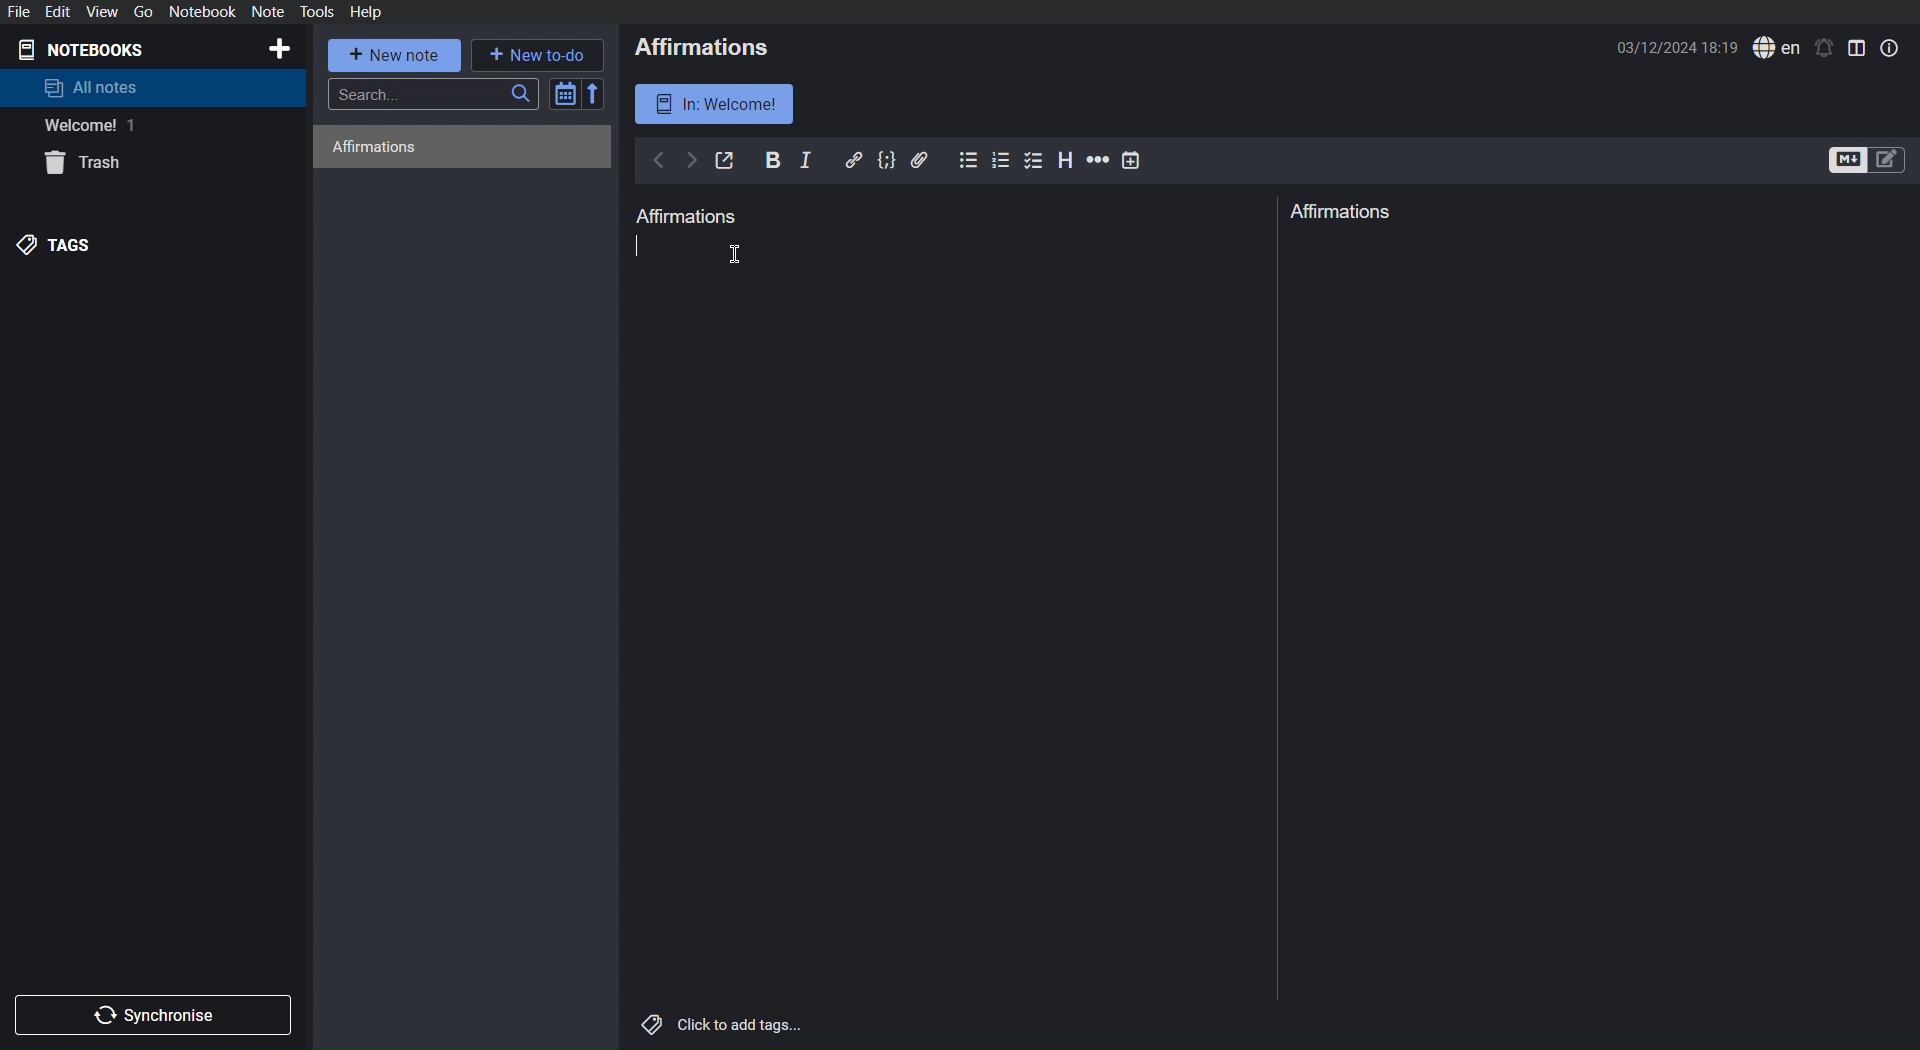 The width and height of the screenshot is (1920, 1050). I want to click on Search, so click(434, 94).